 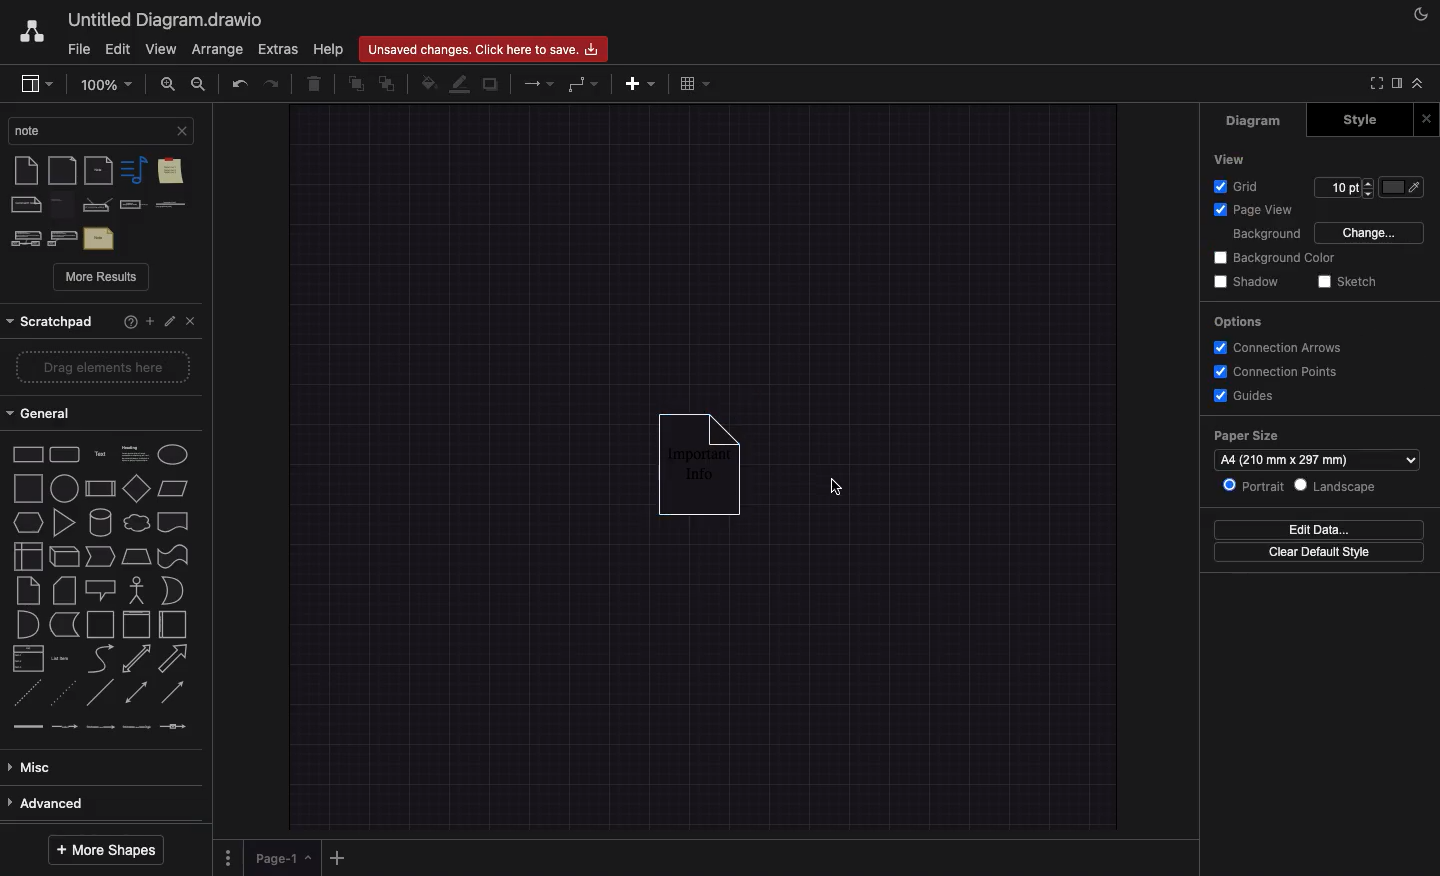 I want to click on Extras, so click(x=278, y=49).